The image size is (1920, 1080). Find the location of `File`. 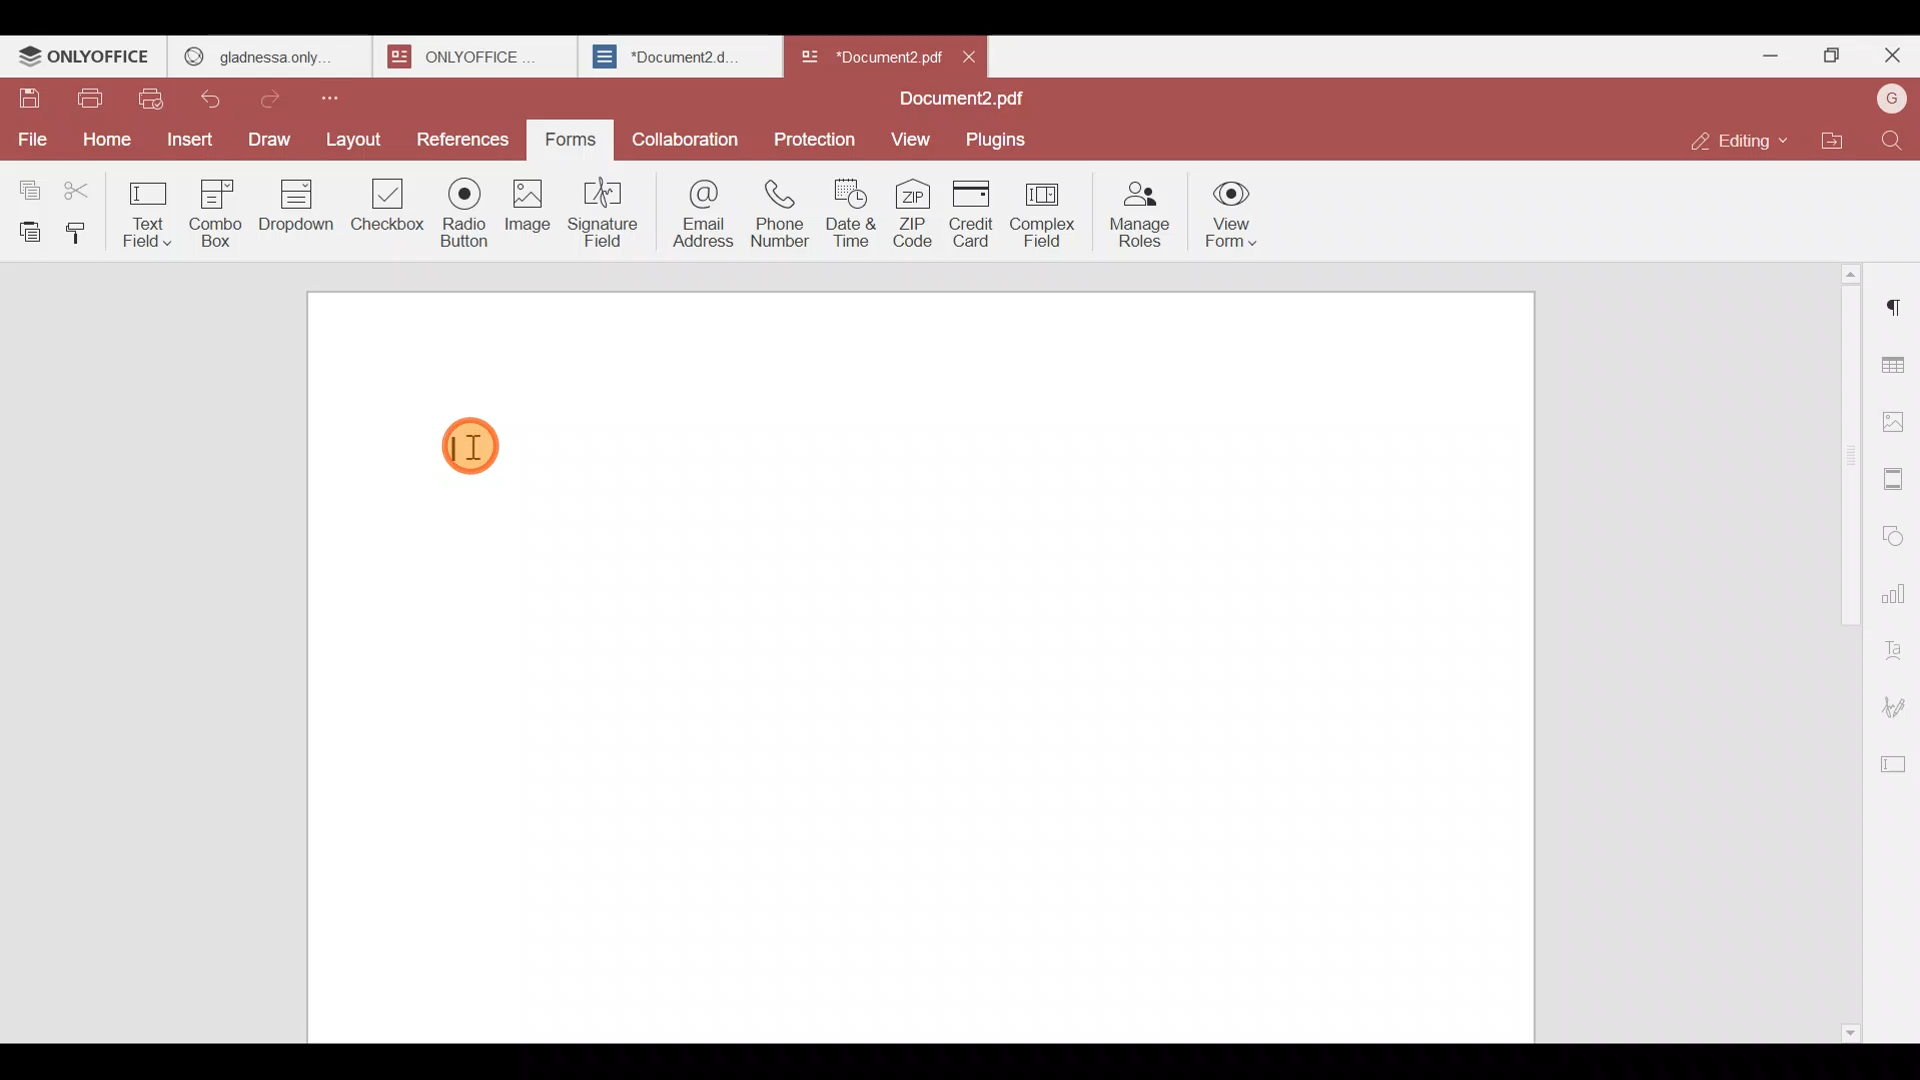

File is located at coordinates (31, 139).